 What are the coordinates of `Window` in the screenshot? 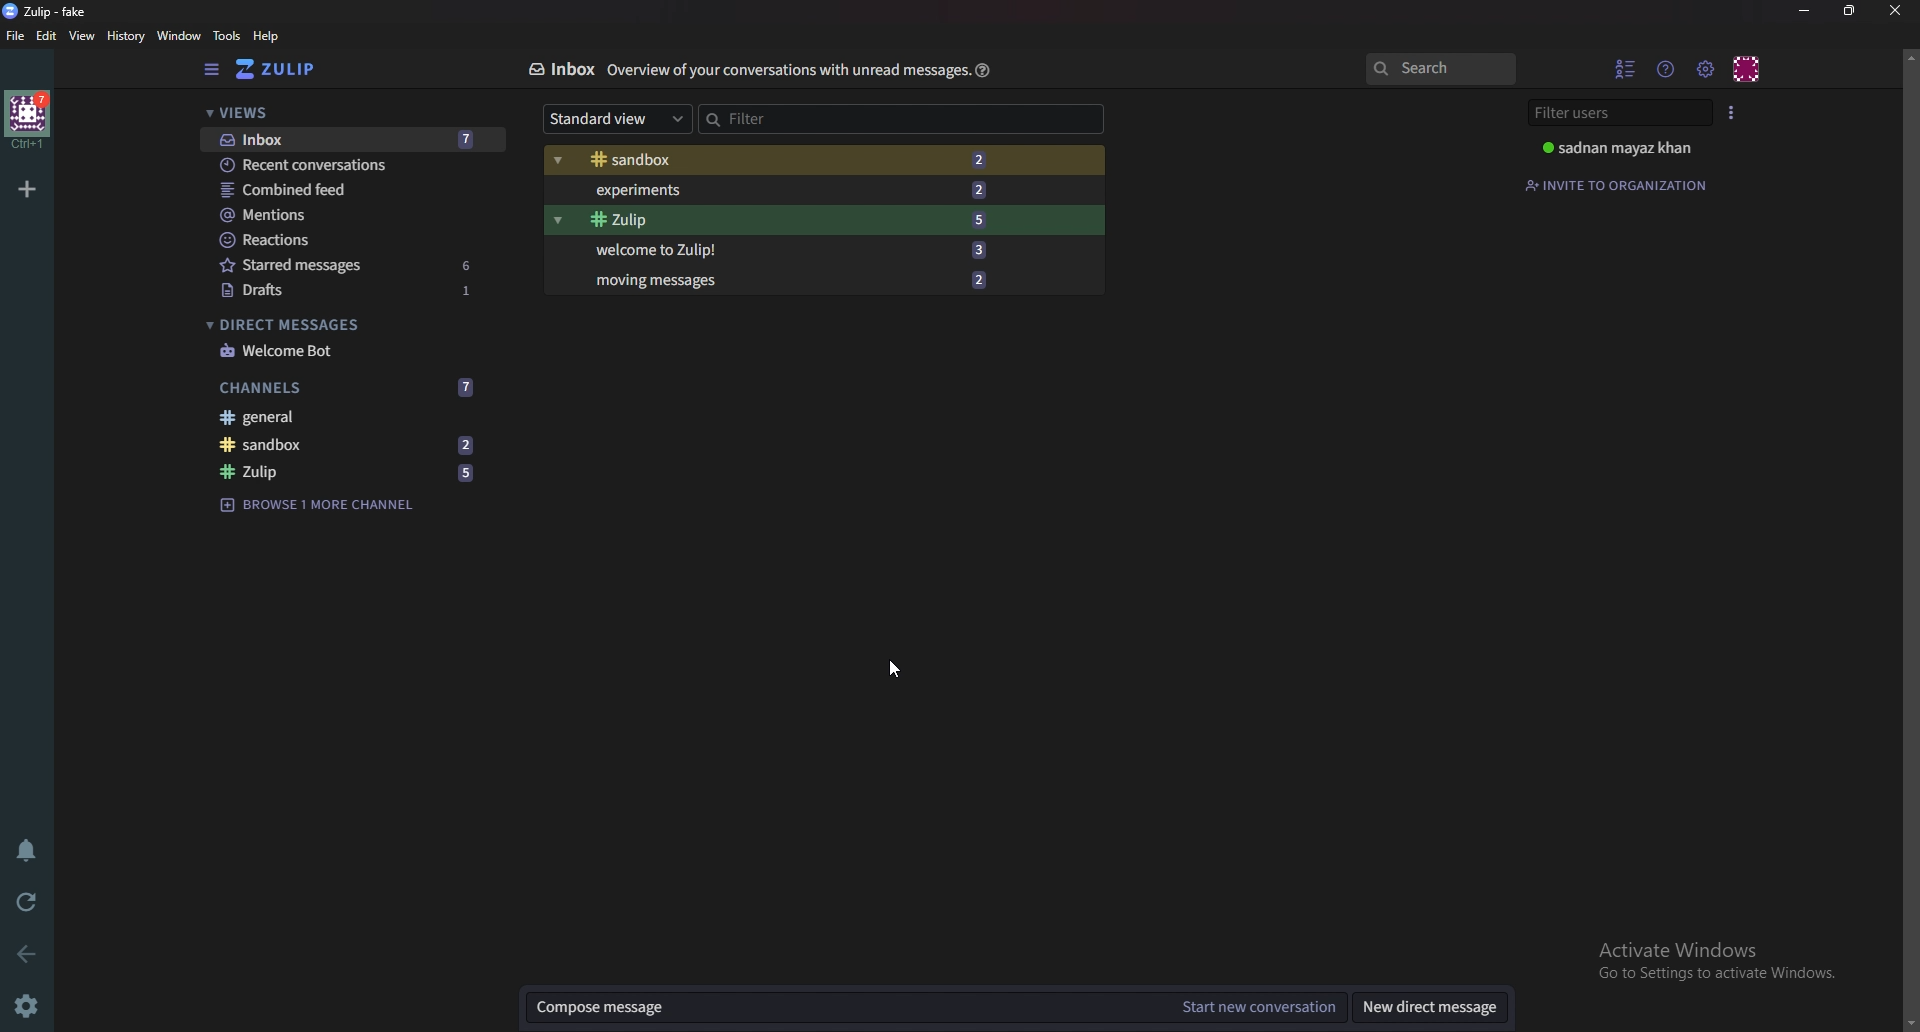 It's located at (181, 36).